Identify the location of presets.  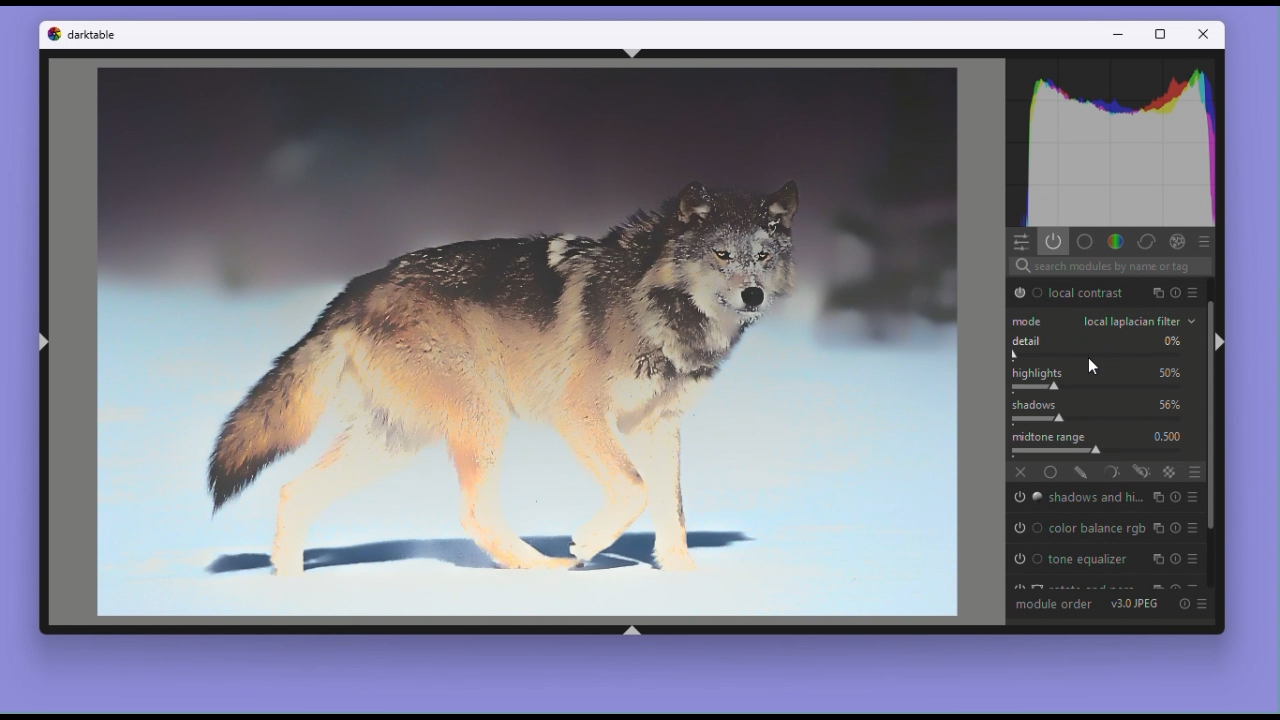
(1197, 530).